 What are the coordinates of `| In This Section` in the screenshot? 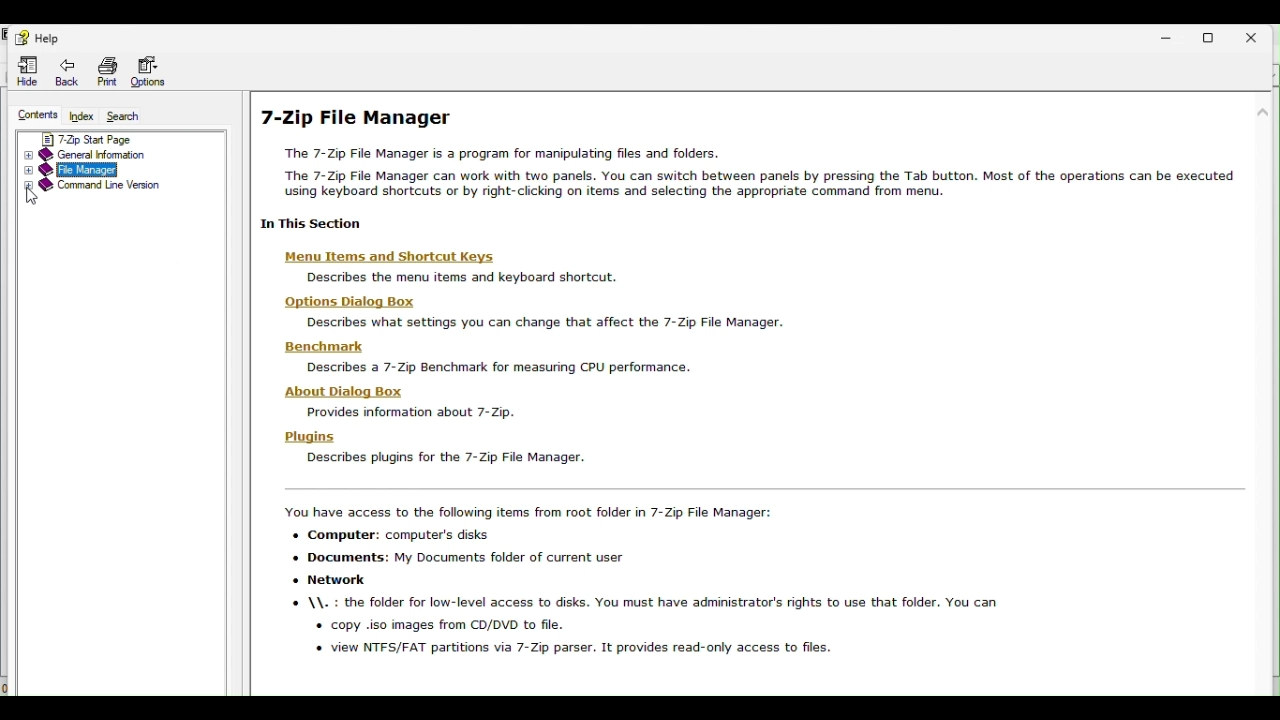 It's located at (299, 225).